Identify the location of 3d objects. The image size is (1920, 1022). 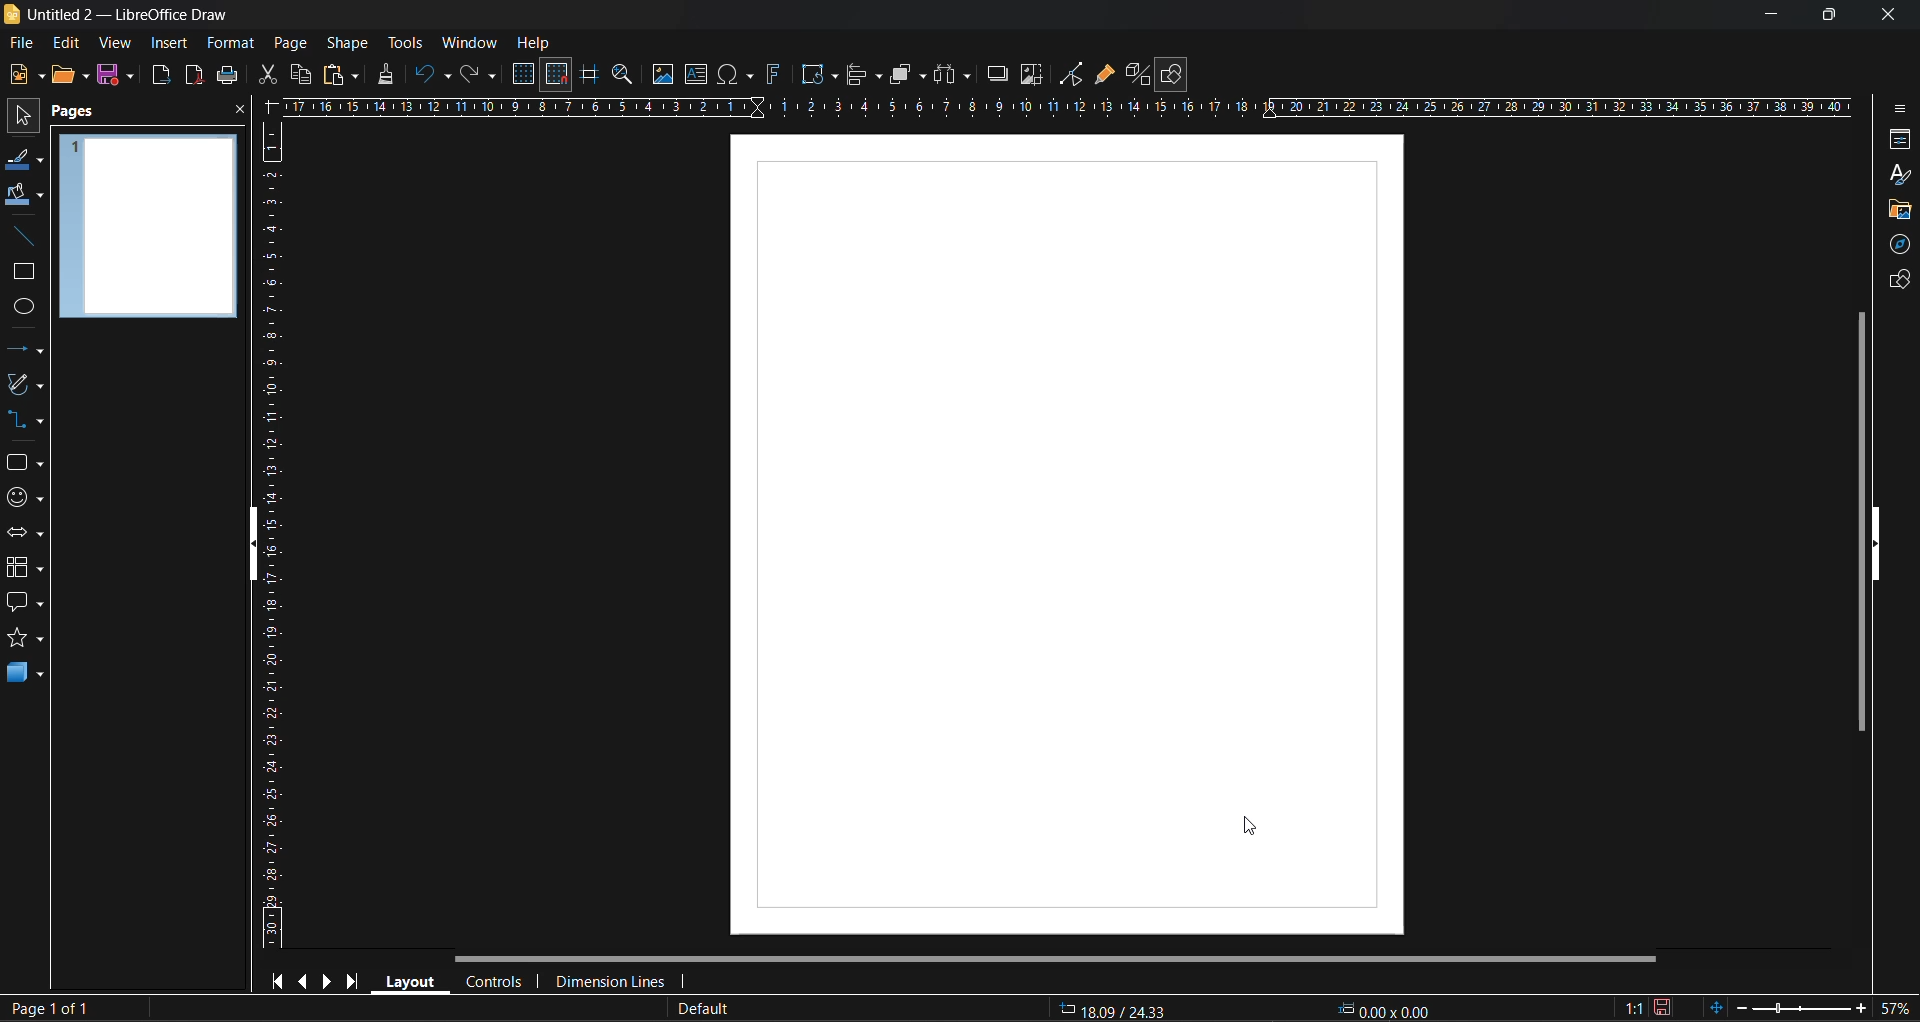
(28, 677).